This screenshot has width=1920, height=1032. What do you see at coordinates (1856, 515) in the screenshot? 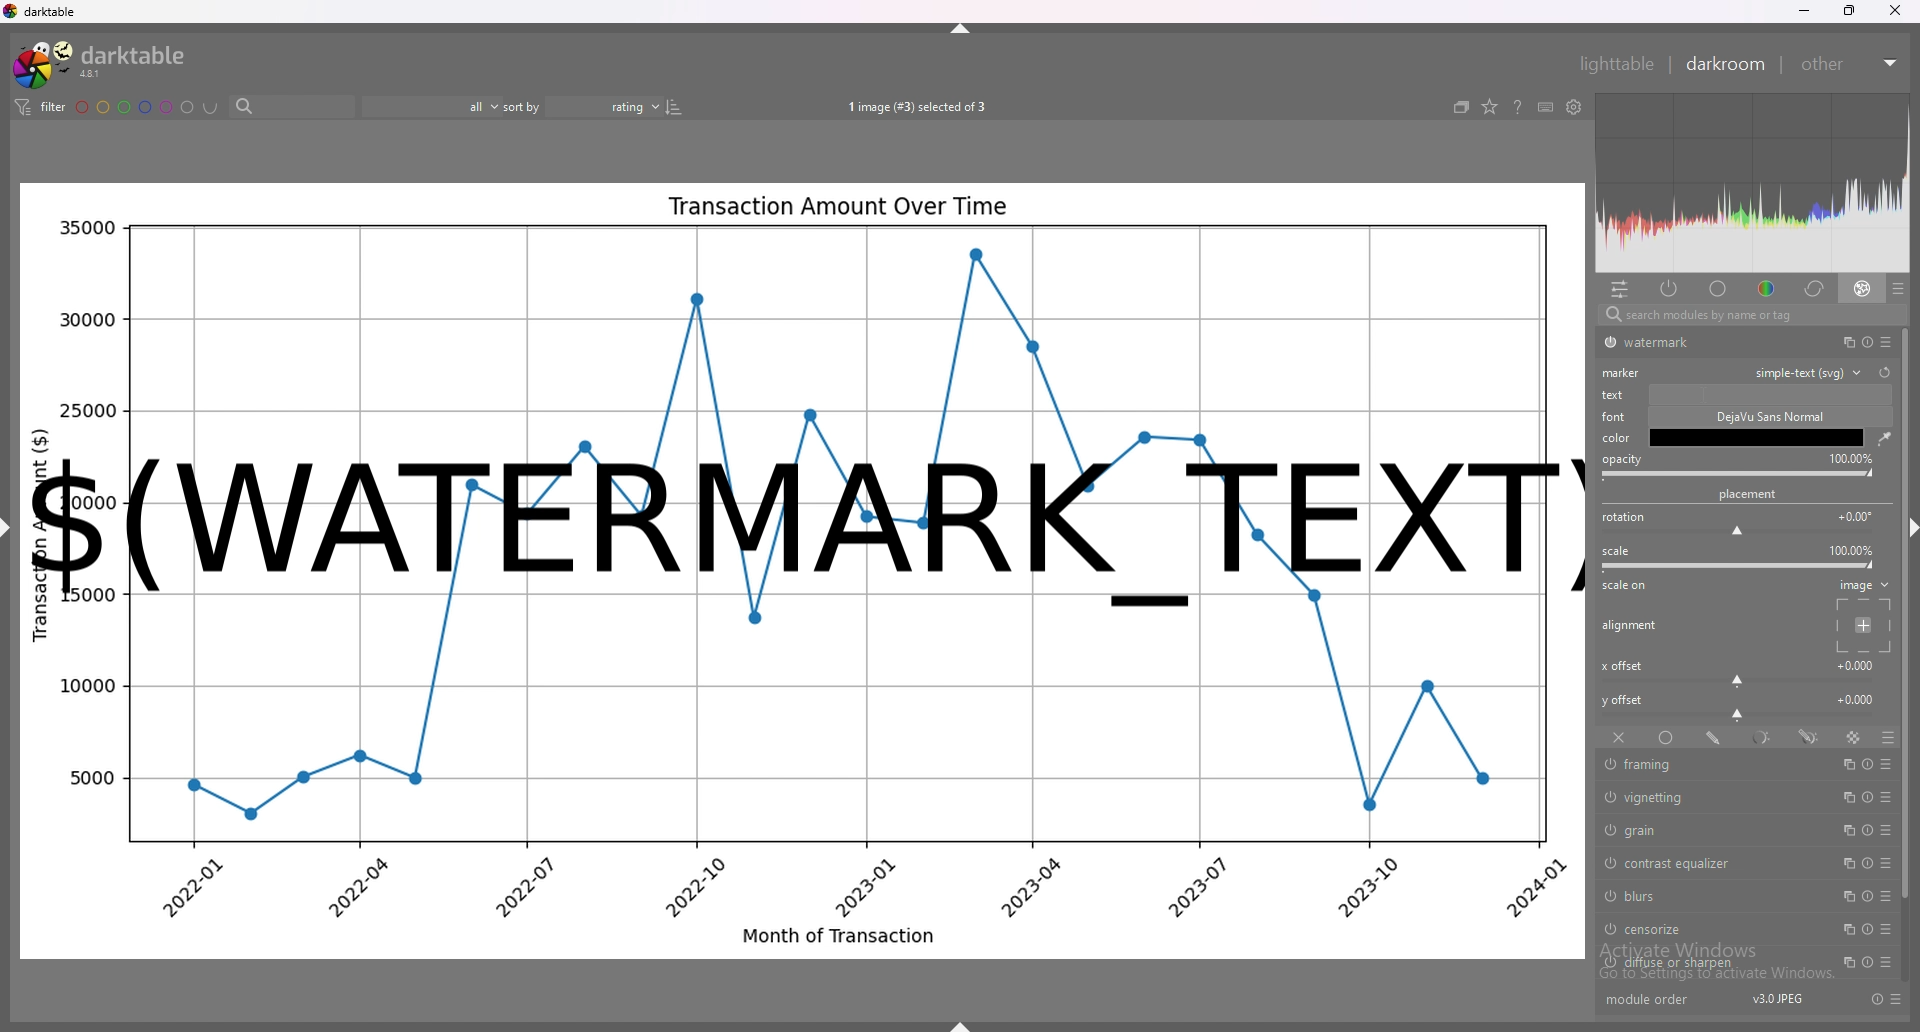
I see `rotation degrees` at bounding box center [1856, 515].